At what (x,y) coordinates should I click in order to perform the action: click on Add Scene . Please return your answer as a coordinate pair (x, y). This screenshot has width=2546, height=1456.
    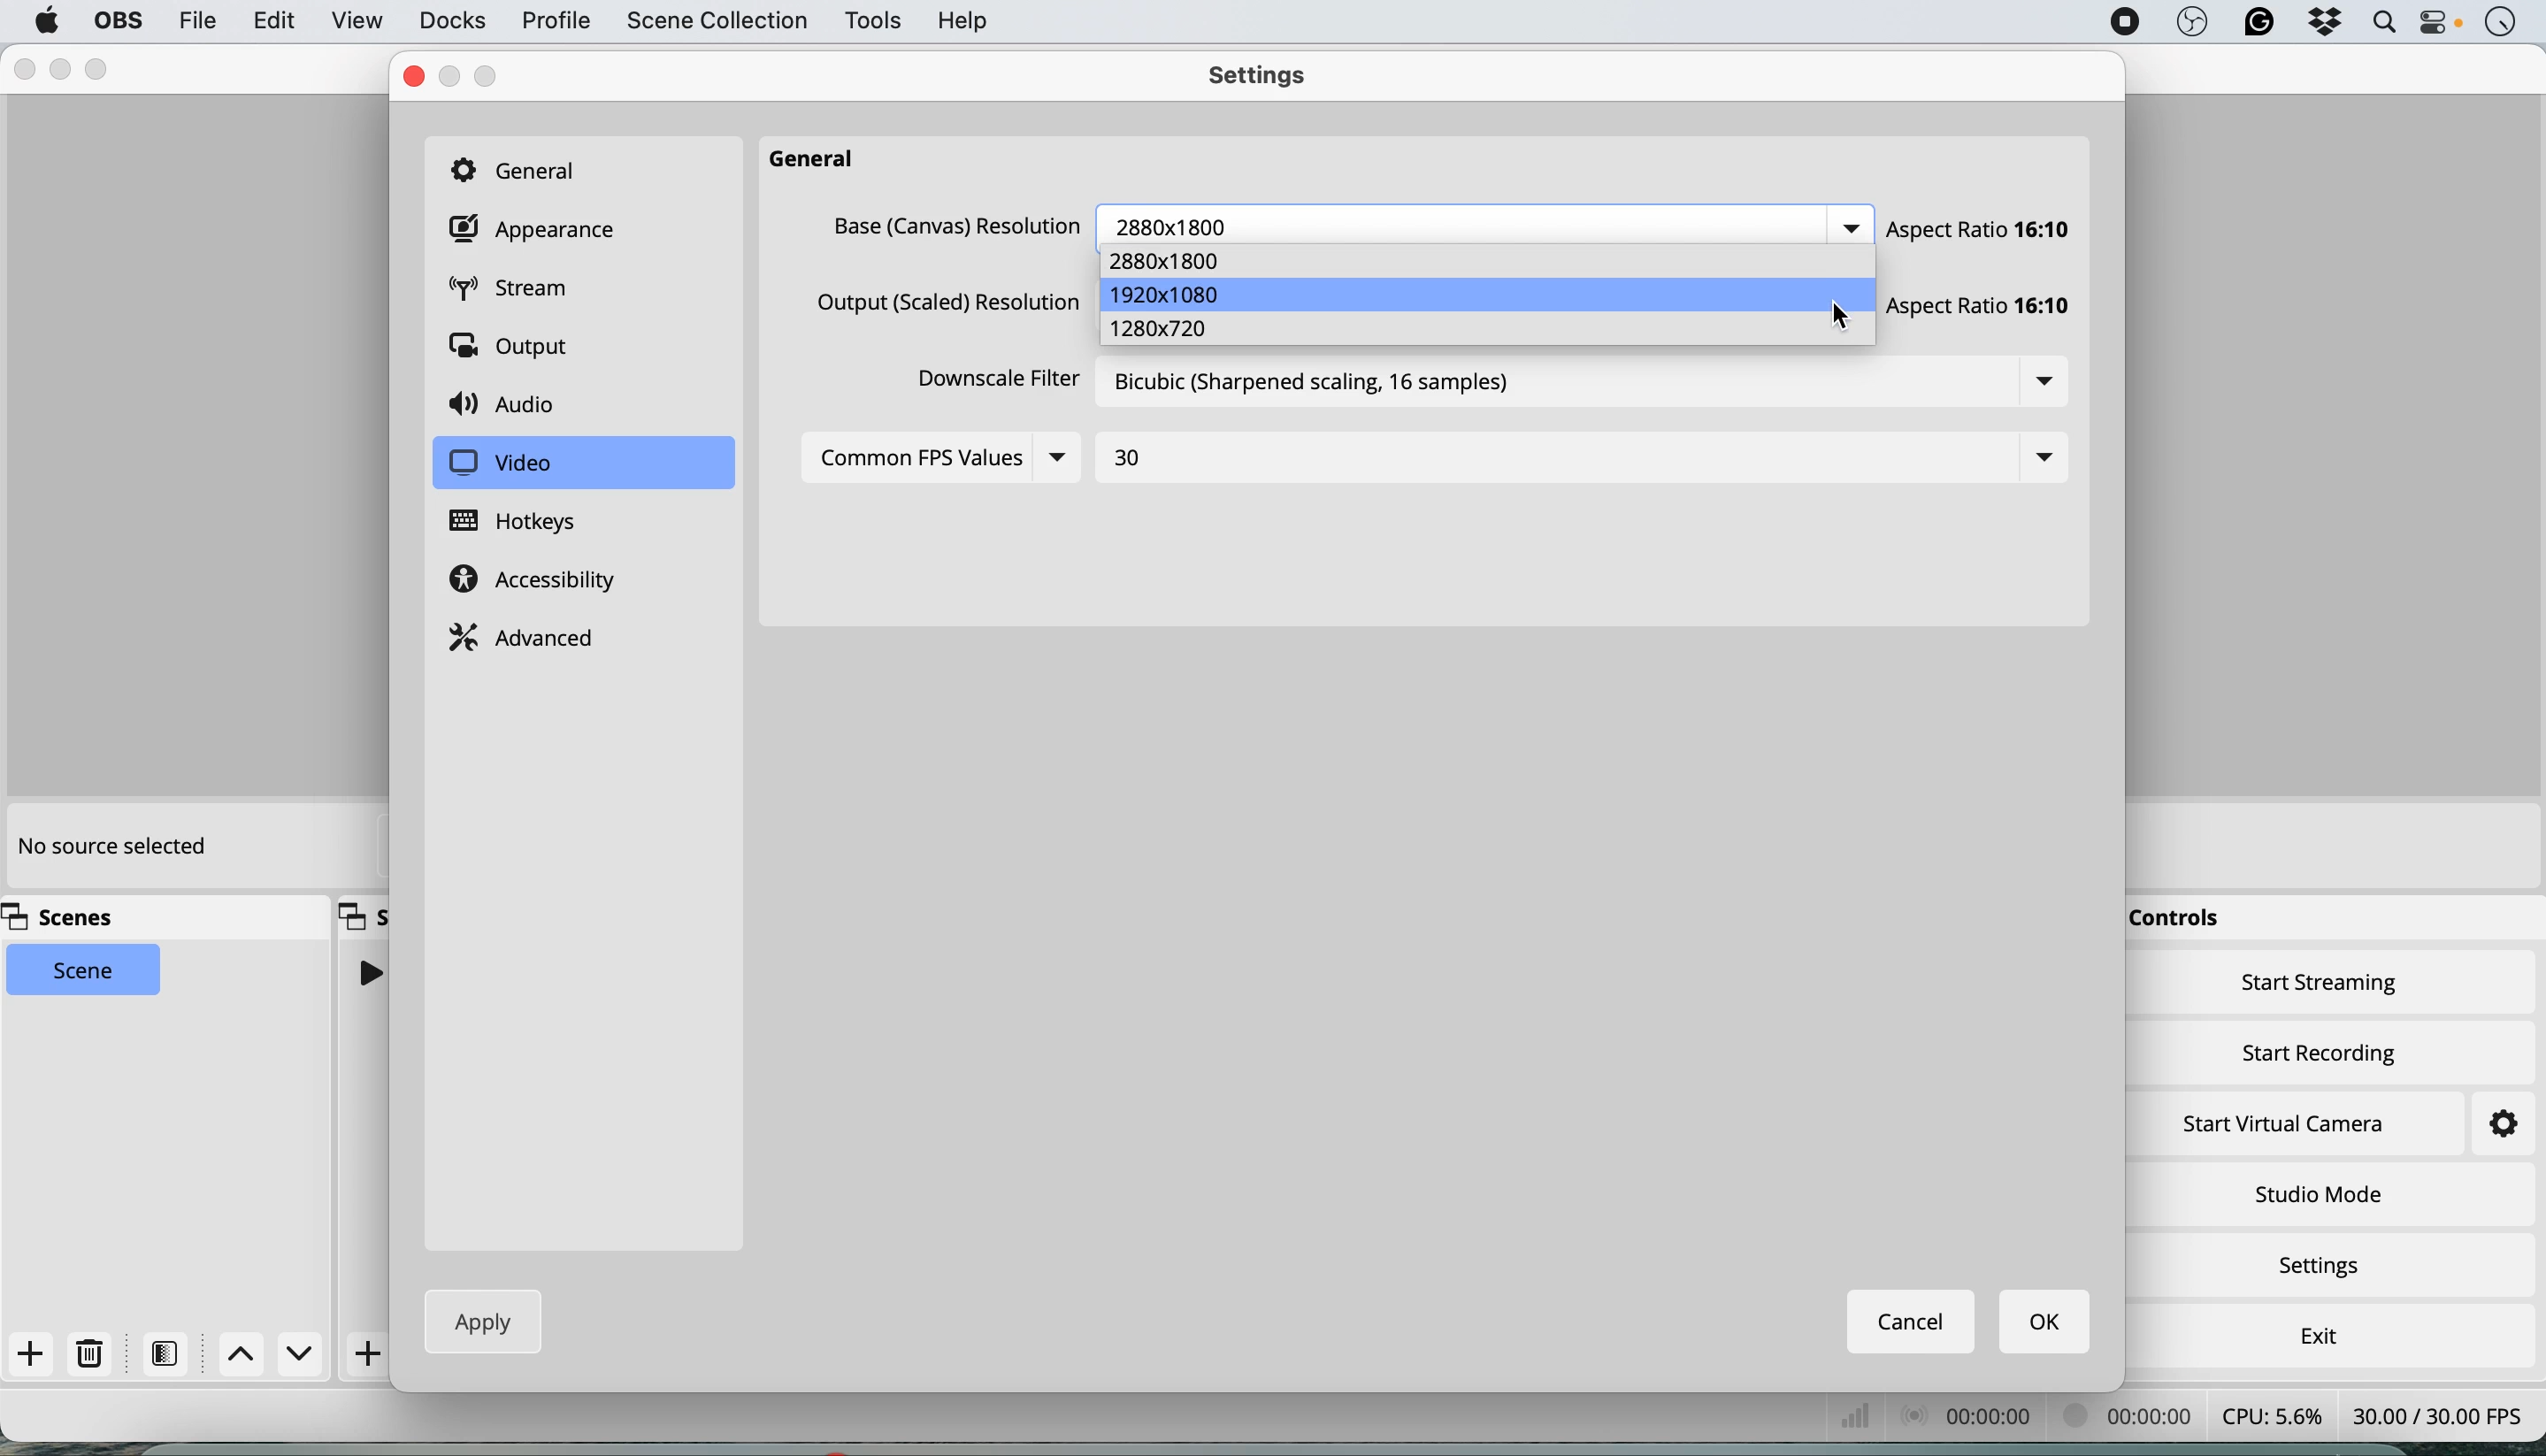
    Looking at the image, I should click on (371, 1354).